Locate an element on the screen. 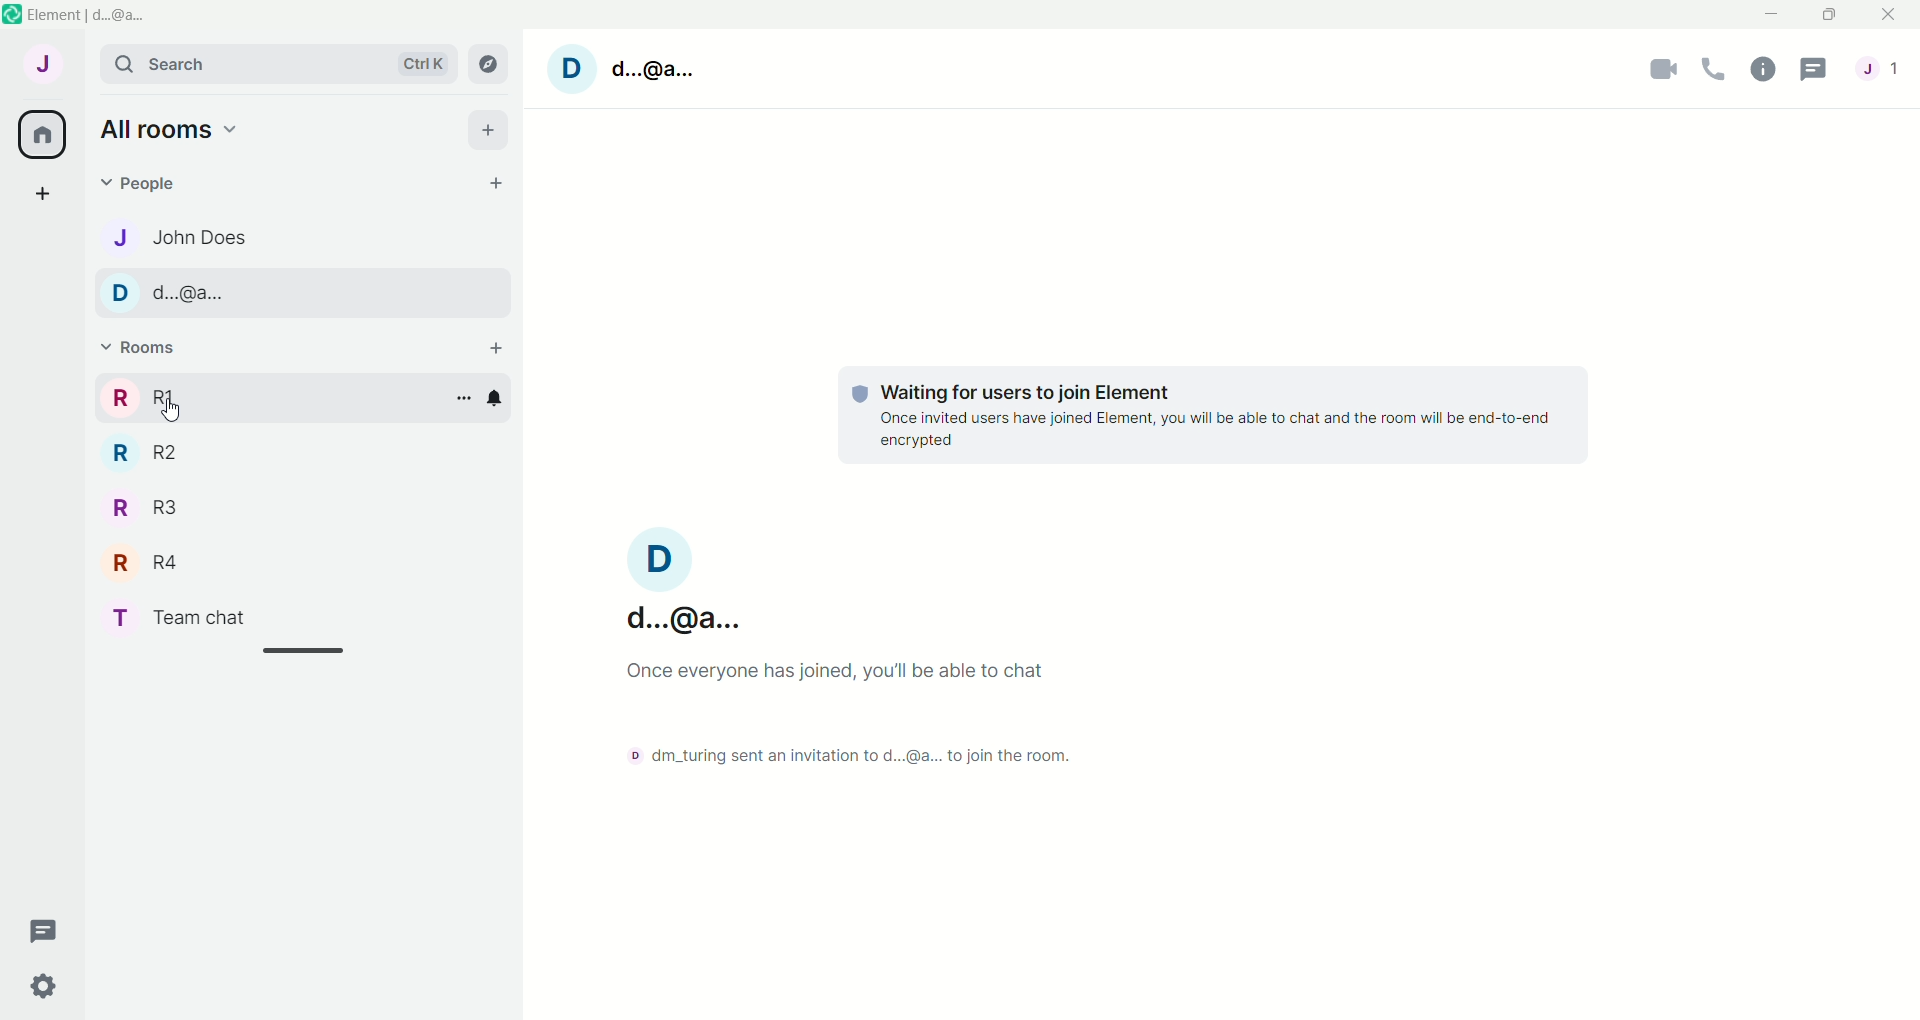 This screenshot has height=1020, width=1920. account is located at coordinates (45, 68).